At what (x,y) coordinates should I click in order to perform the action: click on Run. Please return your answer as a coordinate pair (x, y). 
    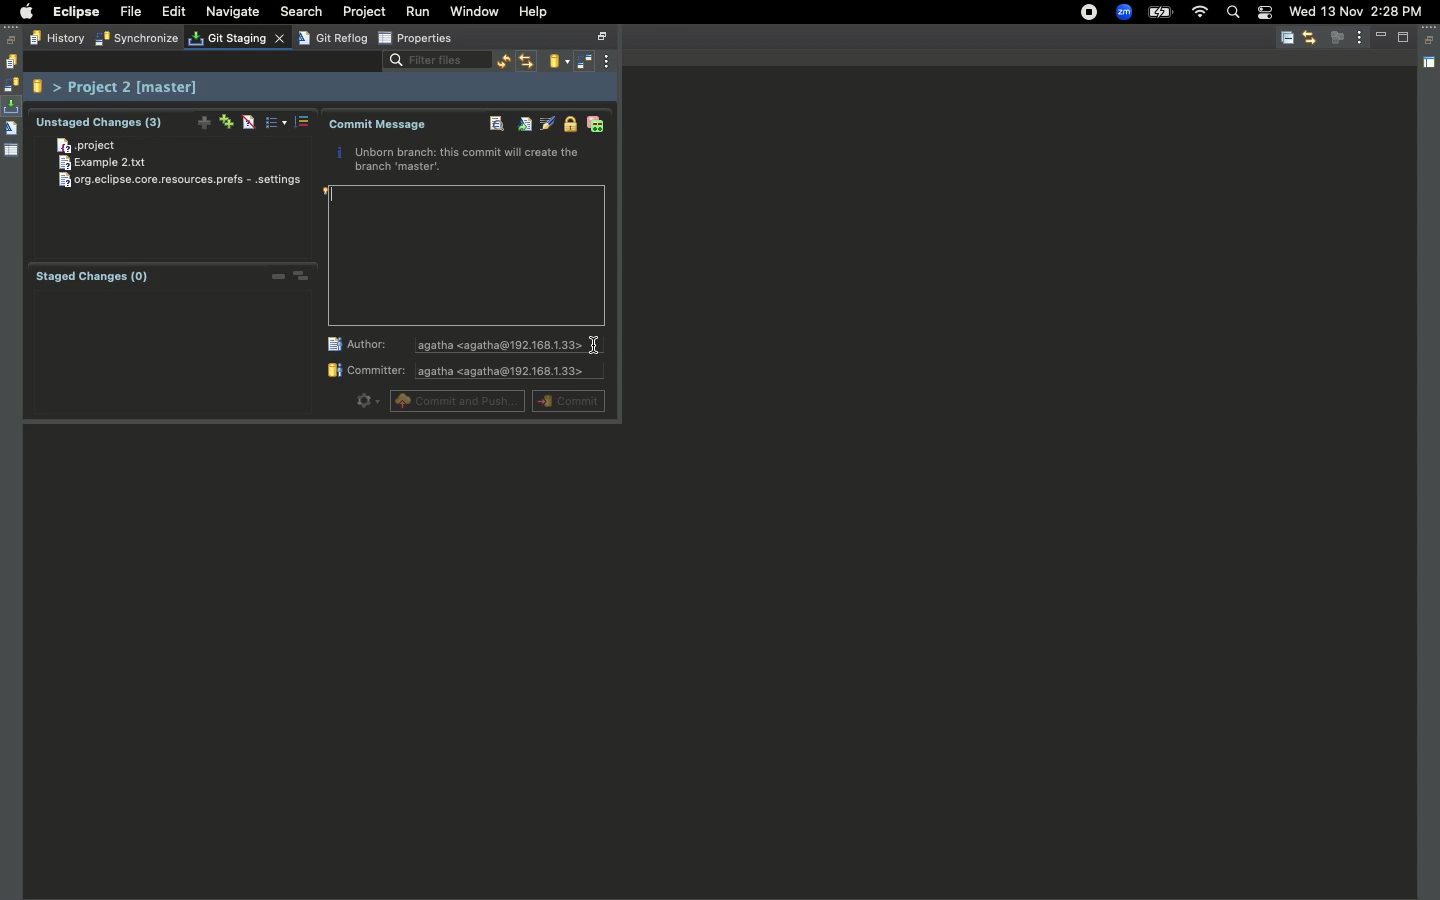
    Looking at the image, I should click on (420, 12).